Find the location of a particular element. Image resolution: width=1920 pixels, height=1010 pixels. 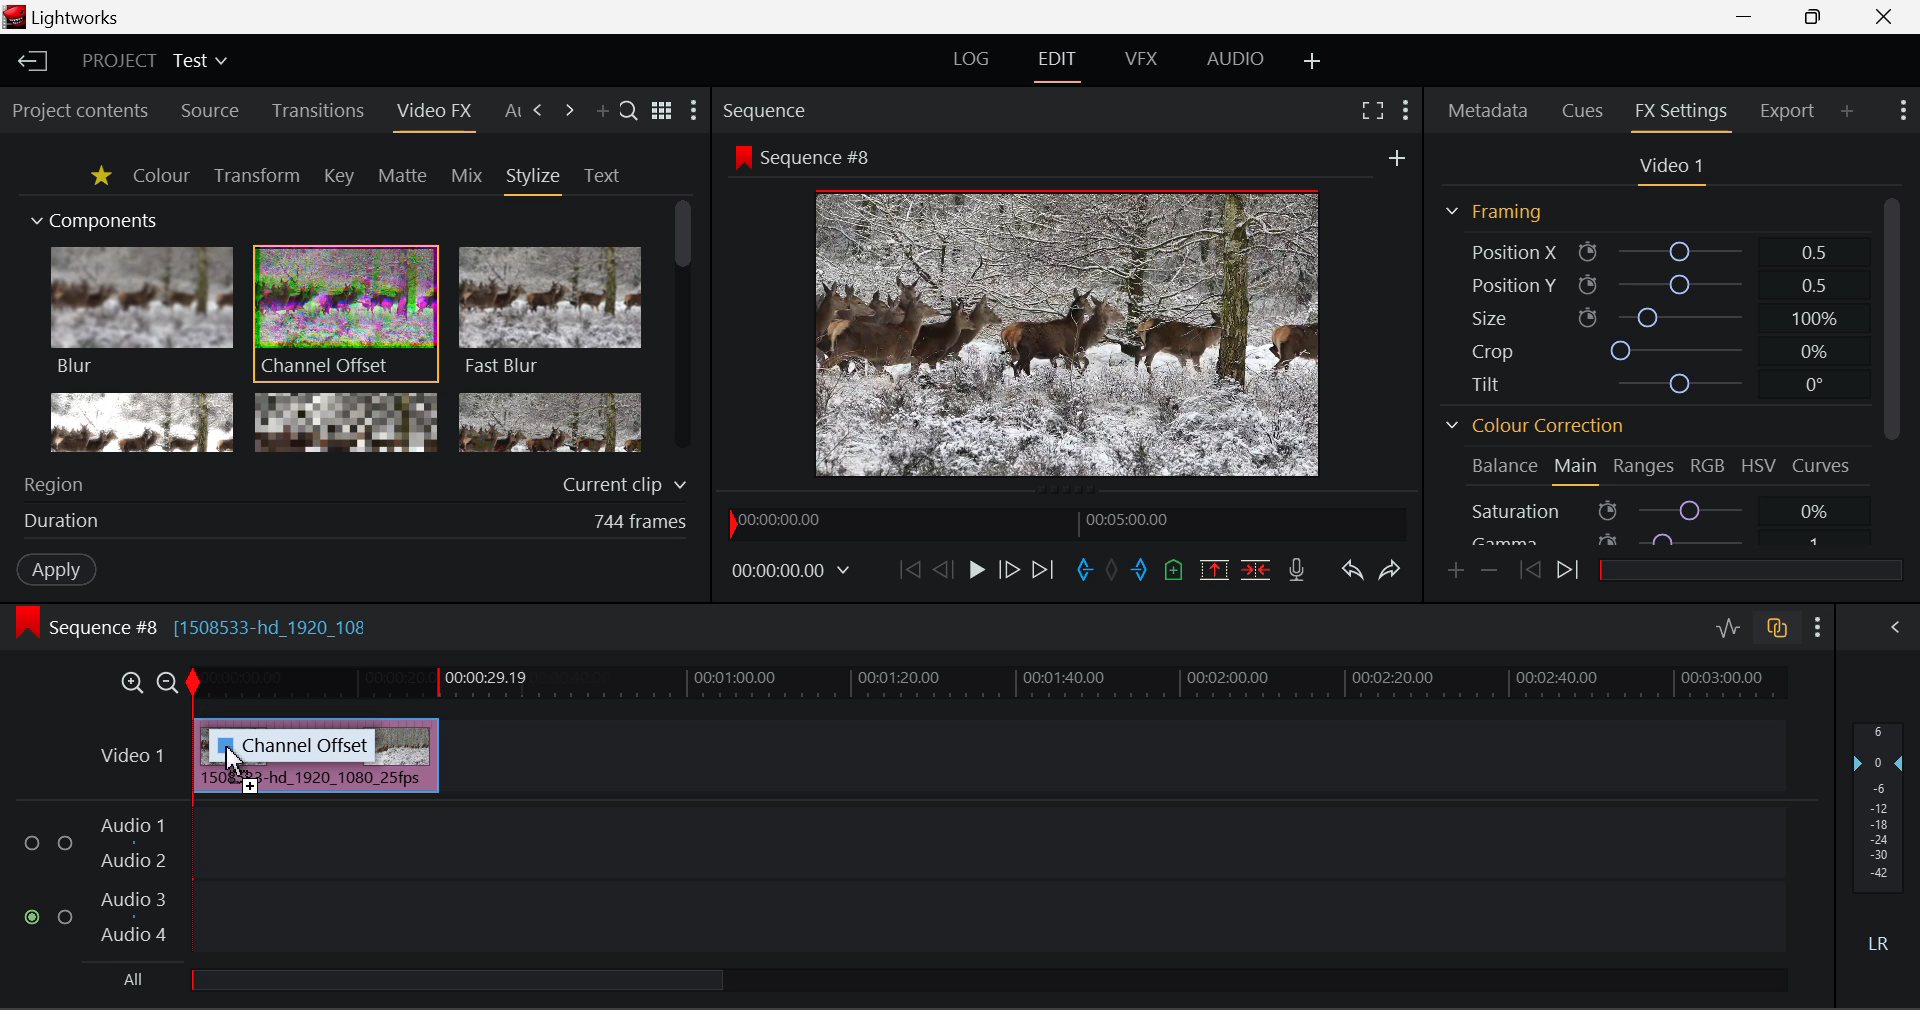

To End is located at coordinates (1048, 571).